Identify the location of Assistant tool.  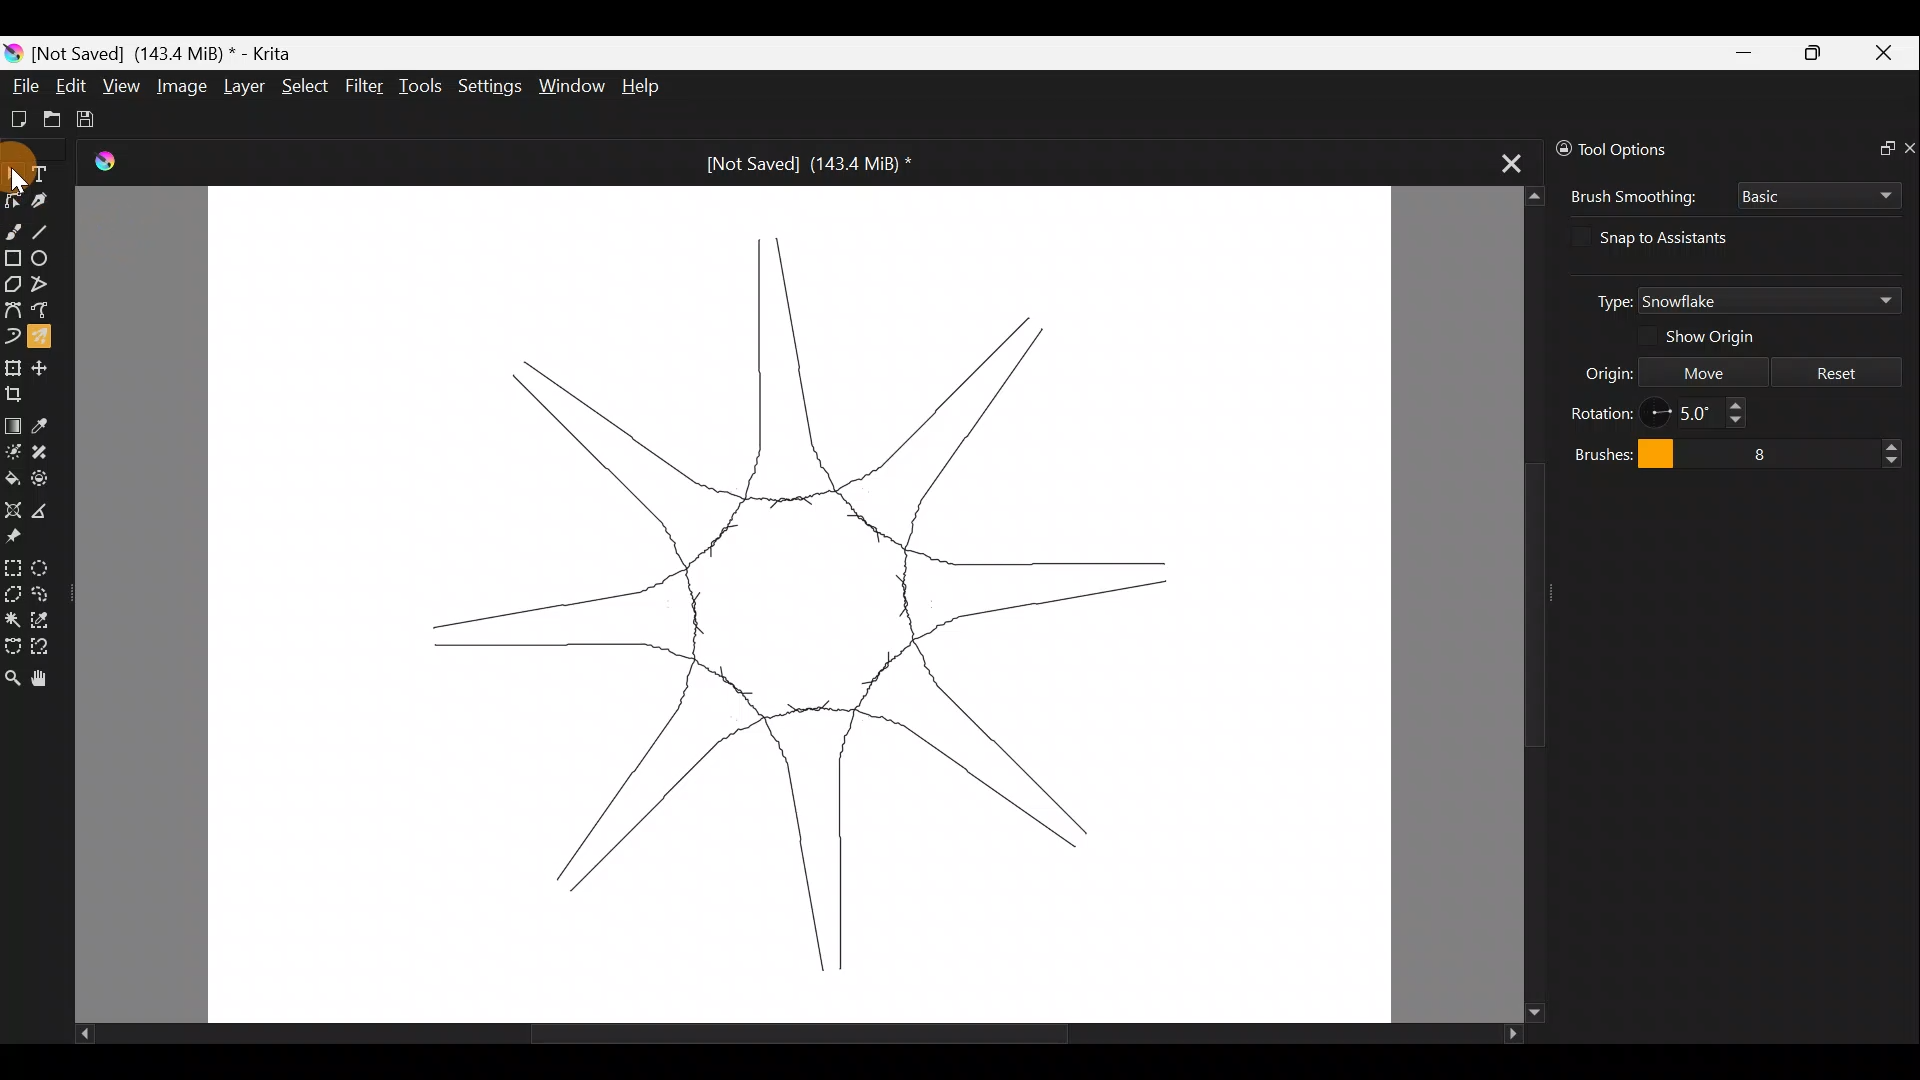
(14, 510).